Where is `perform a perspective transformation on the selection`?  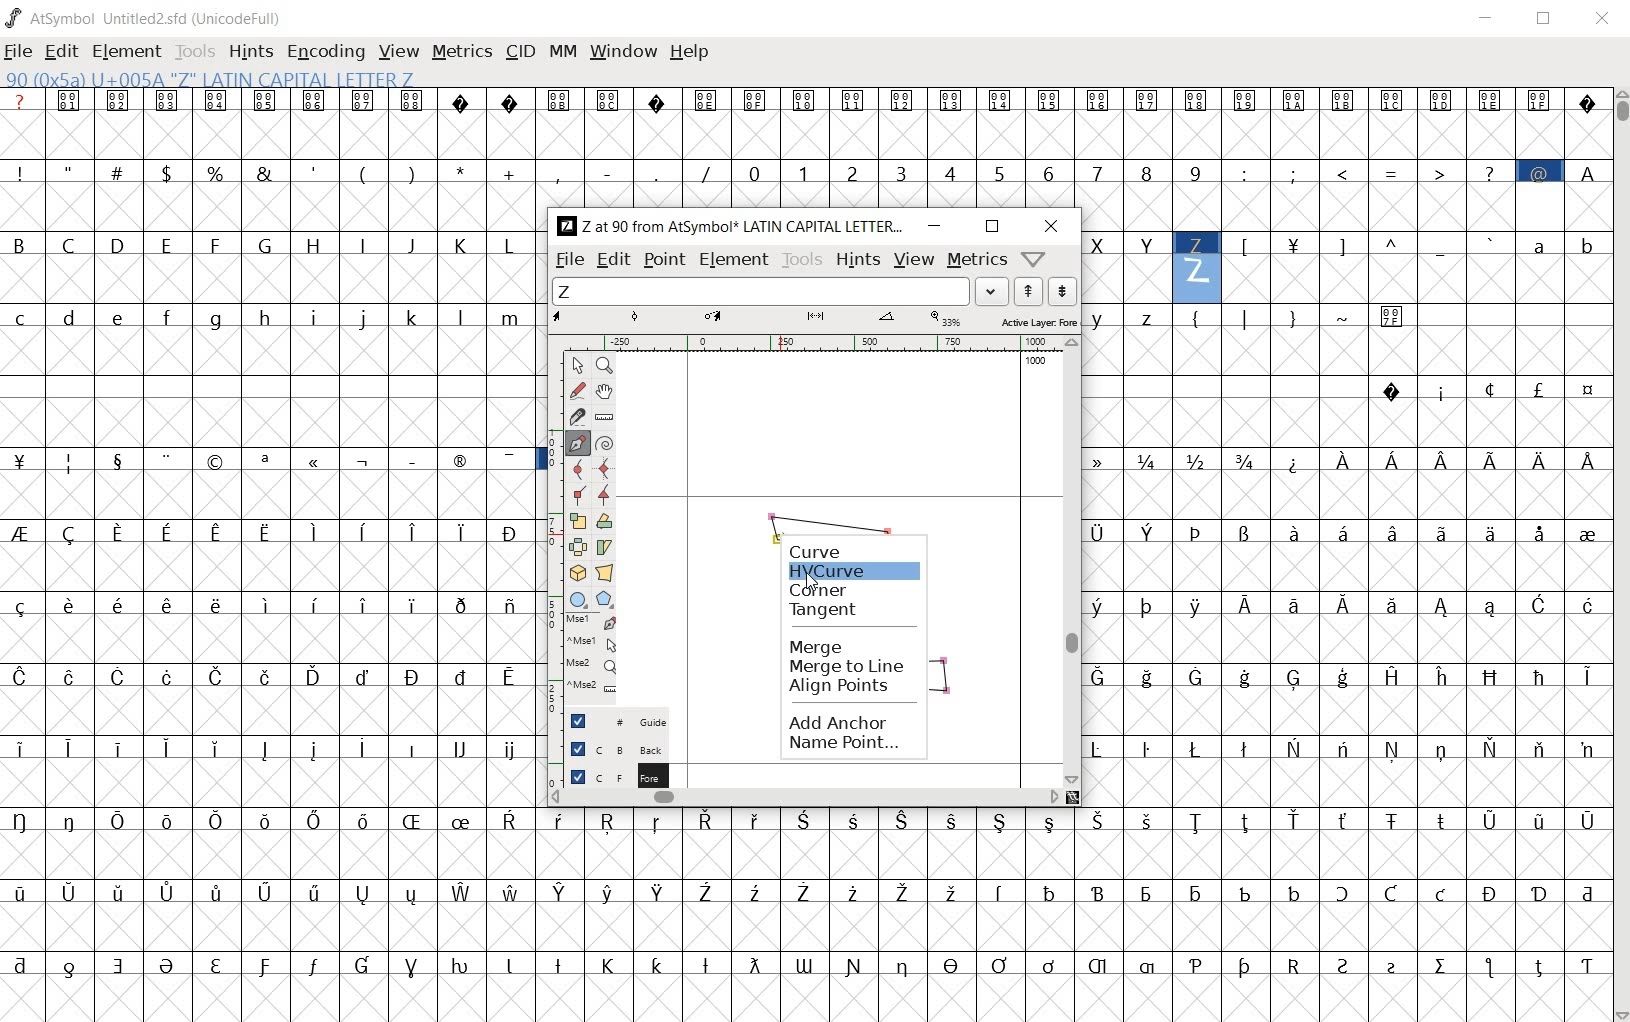 perform a perspective transformation on the selection is located at coordinates (604, 573).